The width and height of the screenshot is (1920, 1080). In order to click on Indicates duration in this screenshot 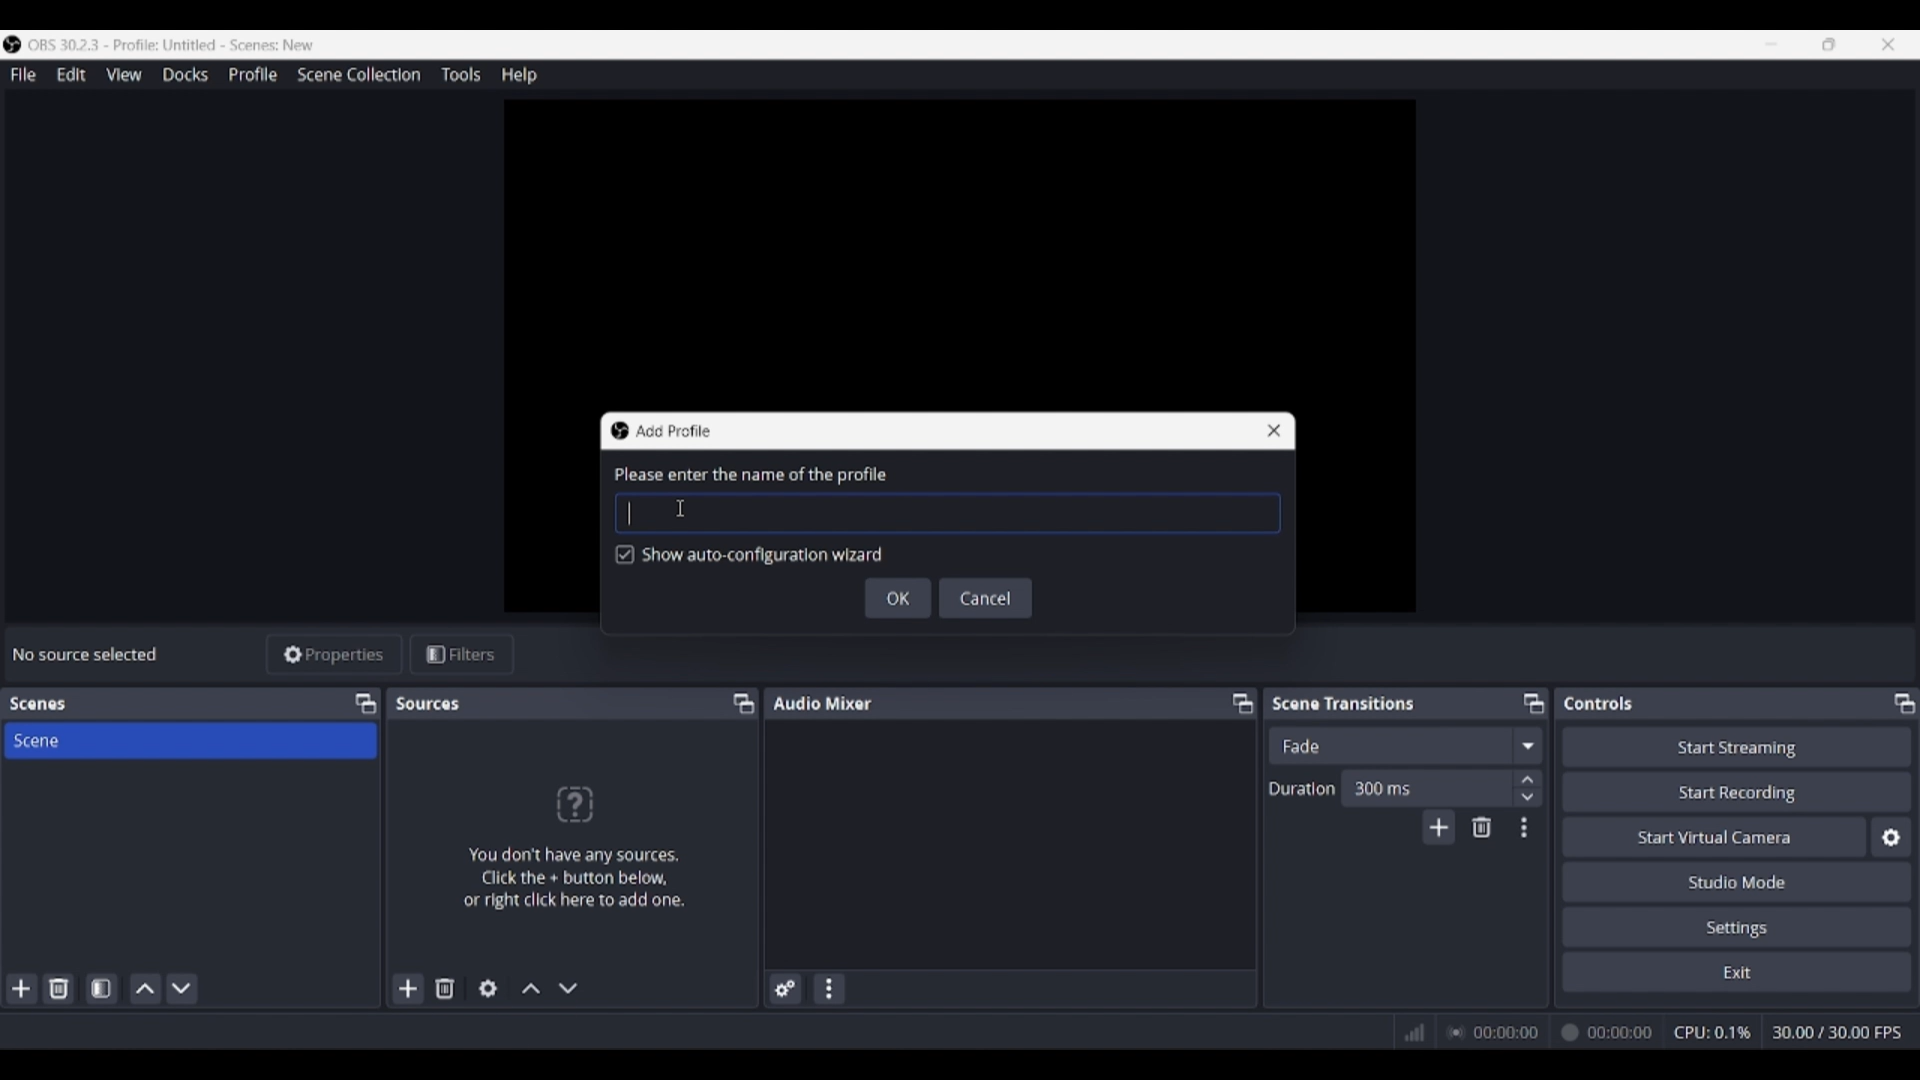, I will do `click(1302, 788)`.